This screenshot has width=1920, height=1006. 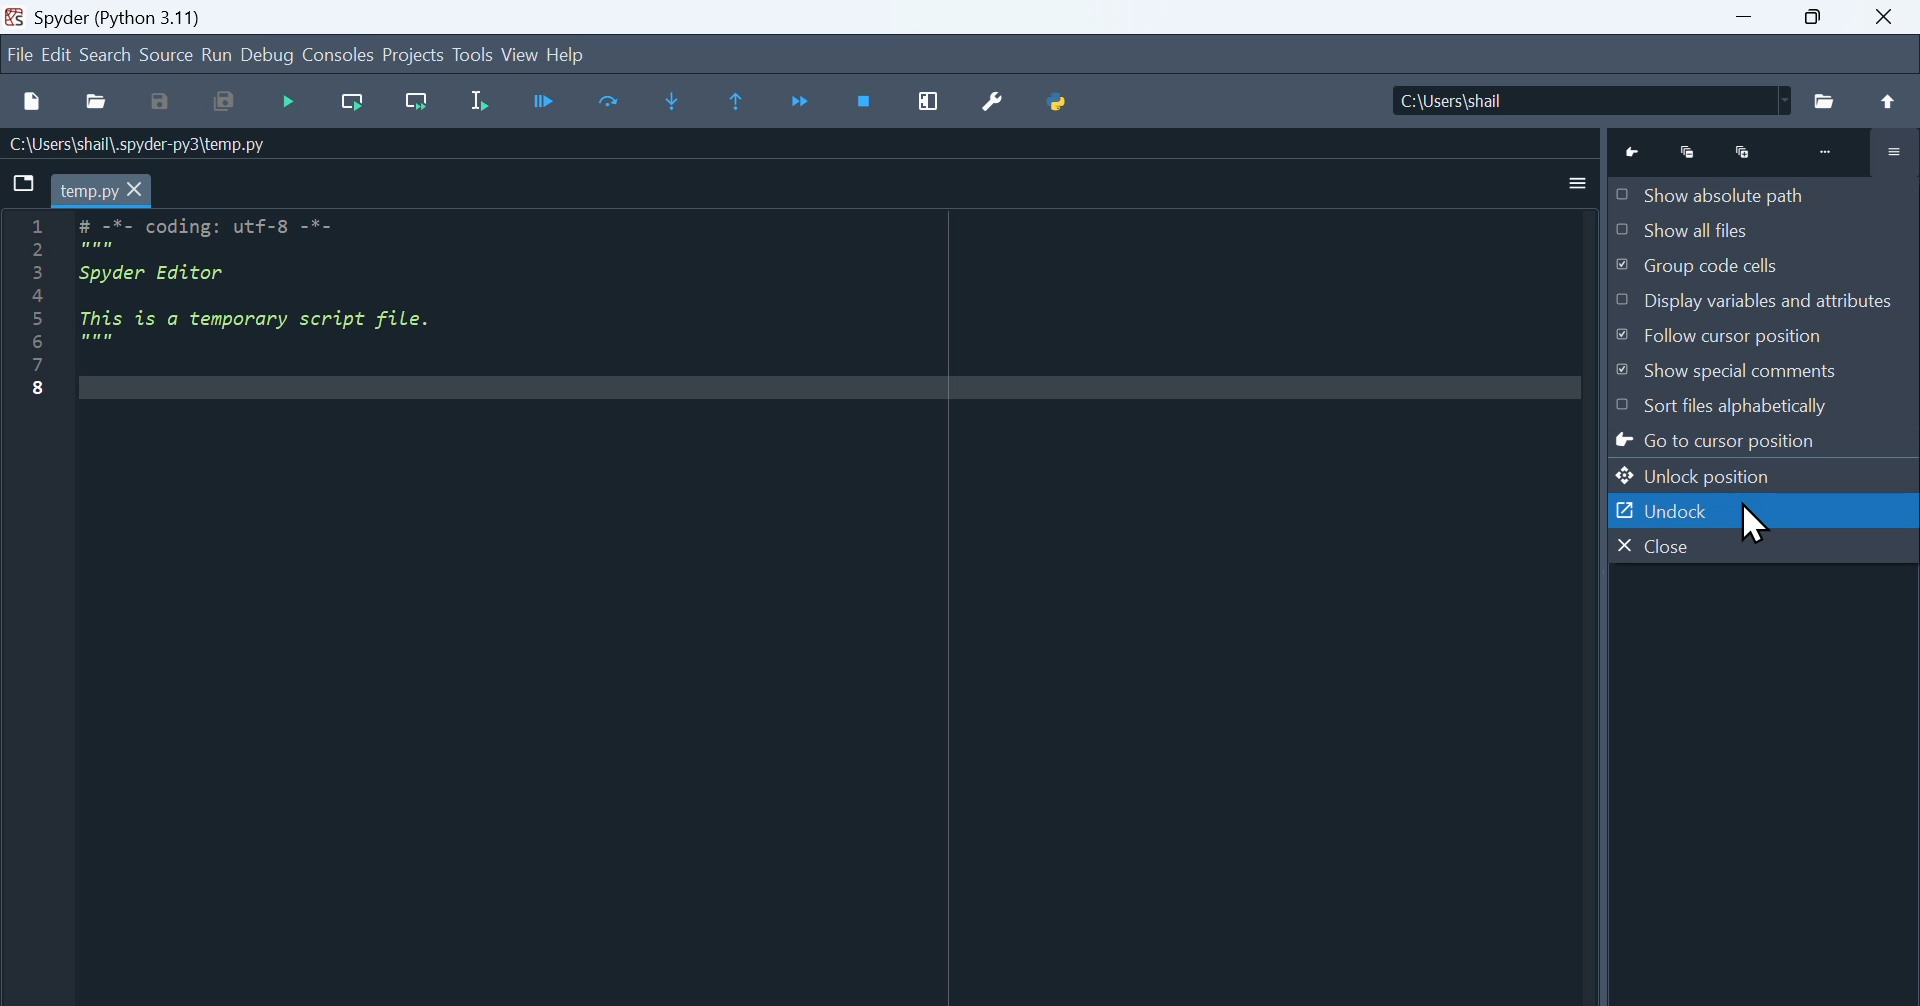 What do you see at coordinates (1764, 441) in the screenshot?
I see `Go to cursor position` at bounding box center [1764, 441].